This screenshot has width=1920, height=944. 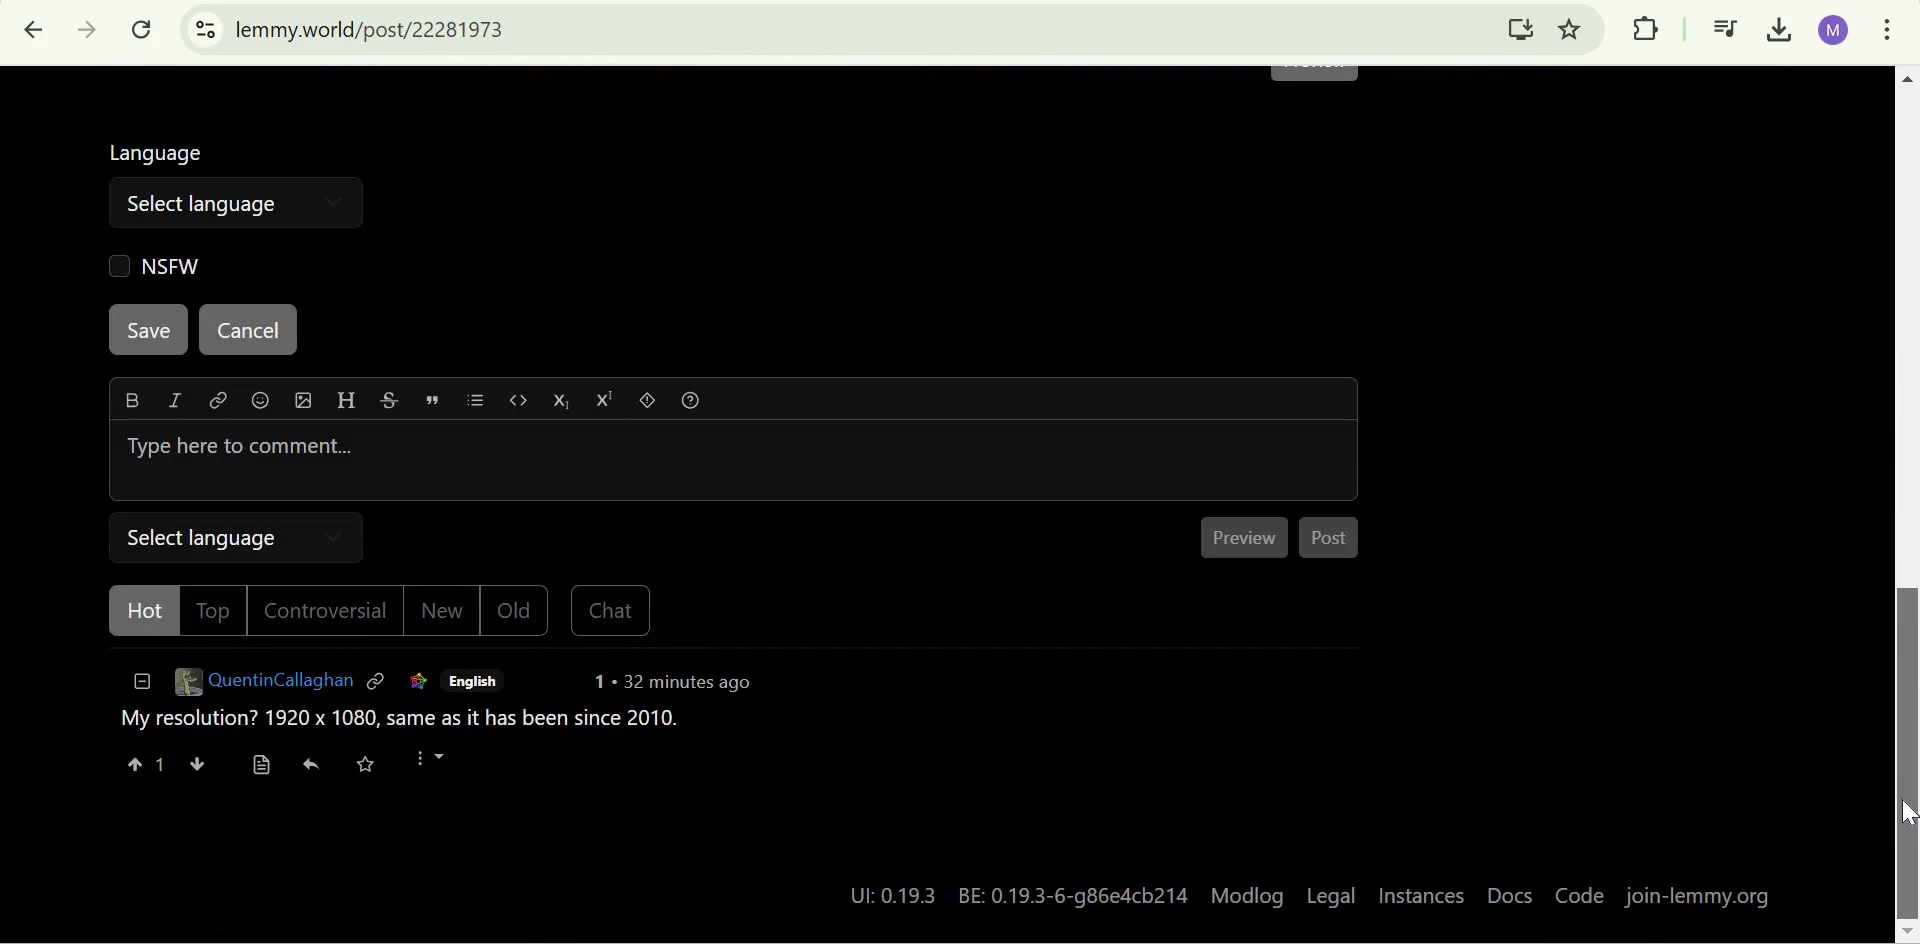 I want to click on view source, so click(x=261, y=766).